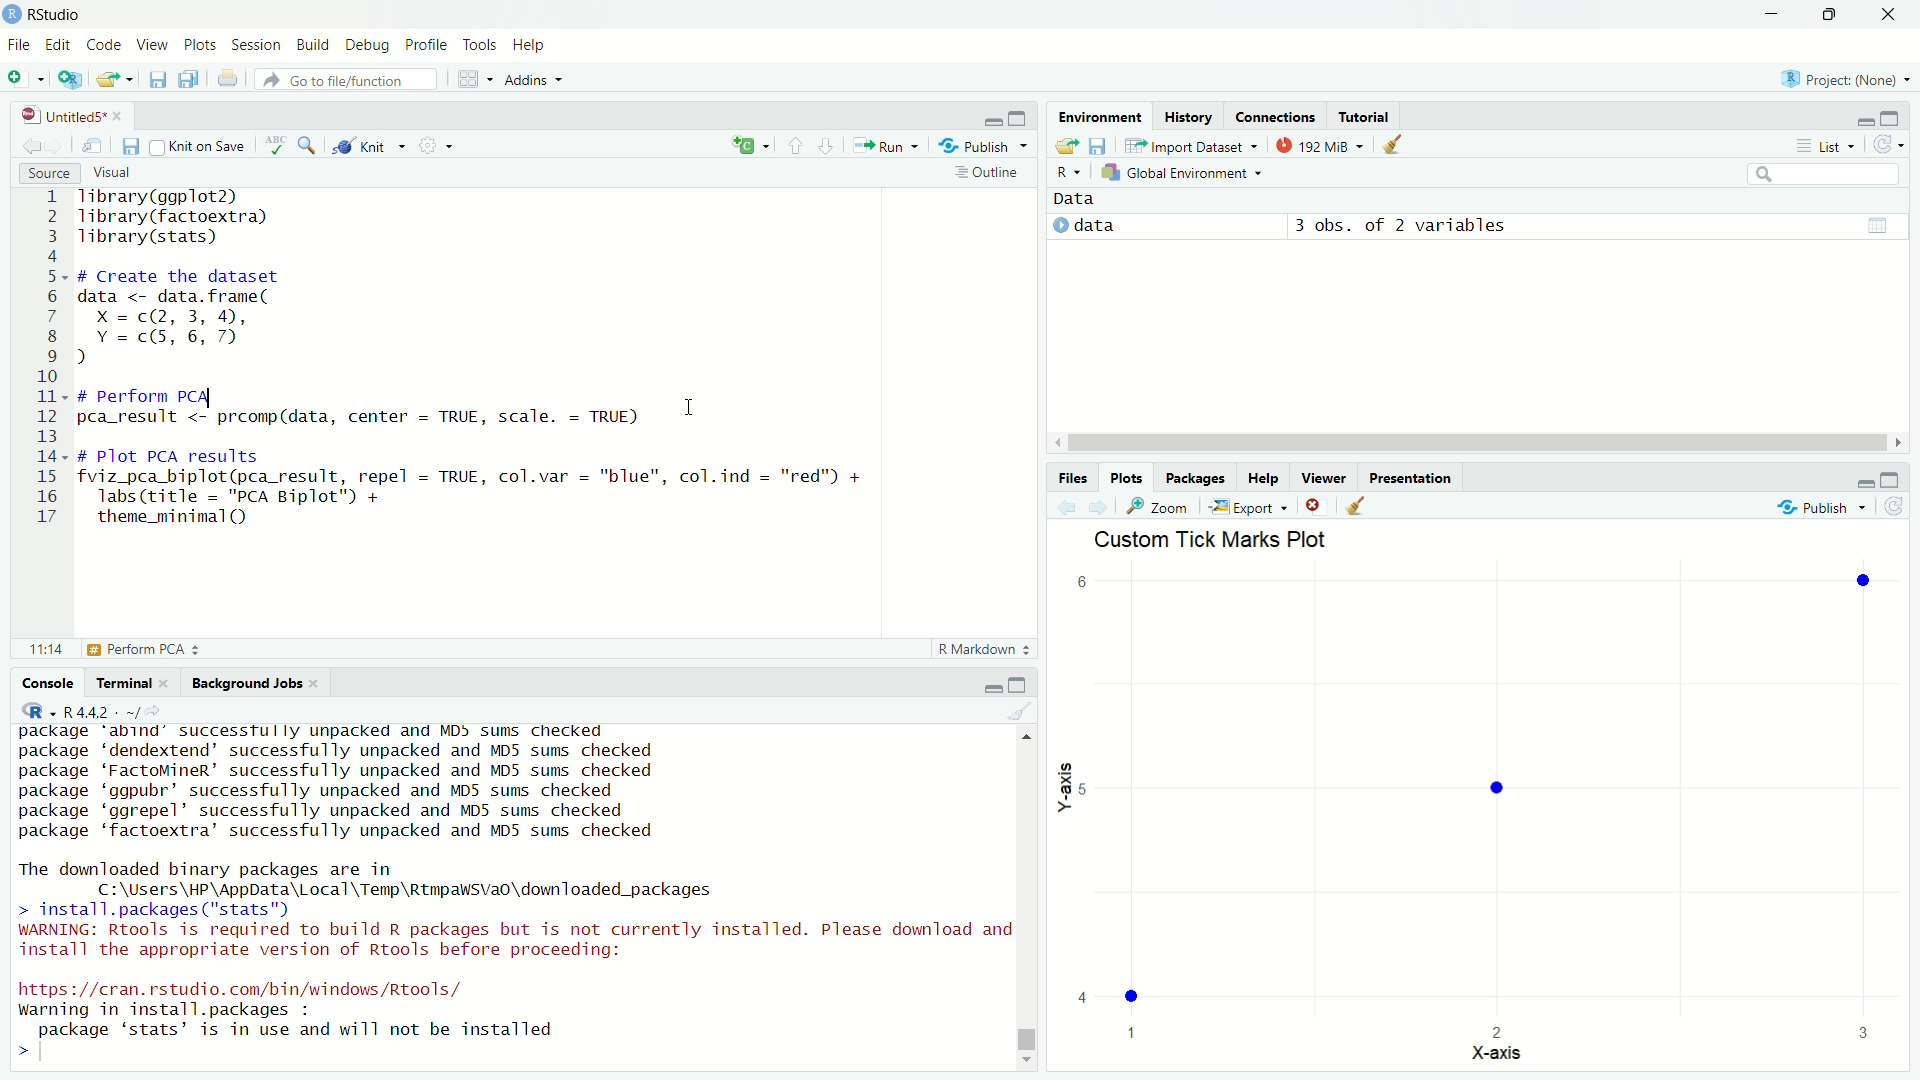  I want to click on refresh, so click(1886, 145).